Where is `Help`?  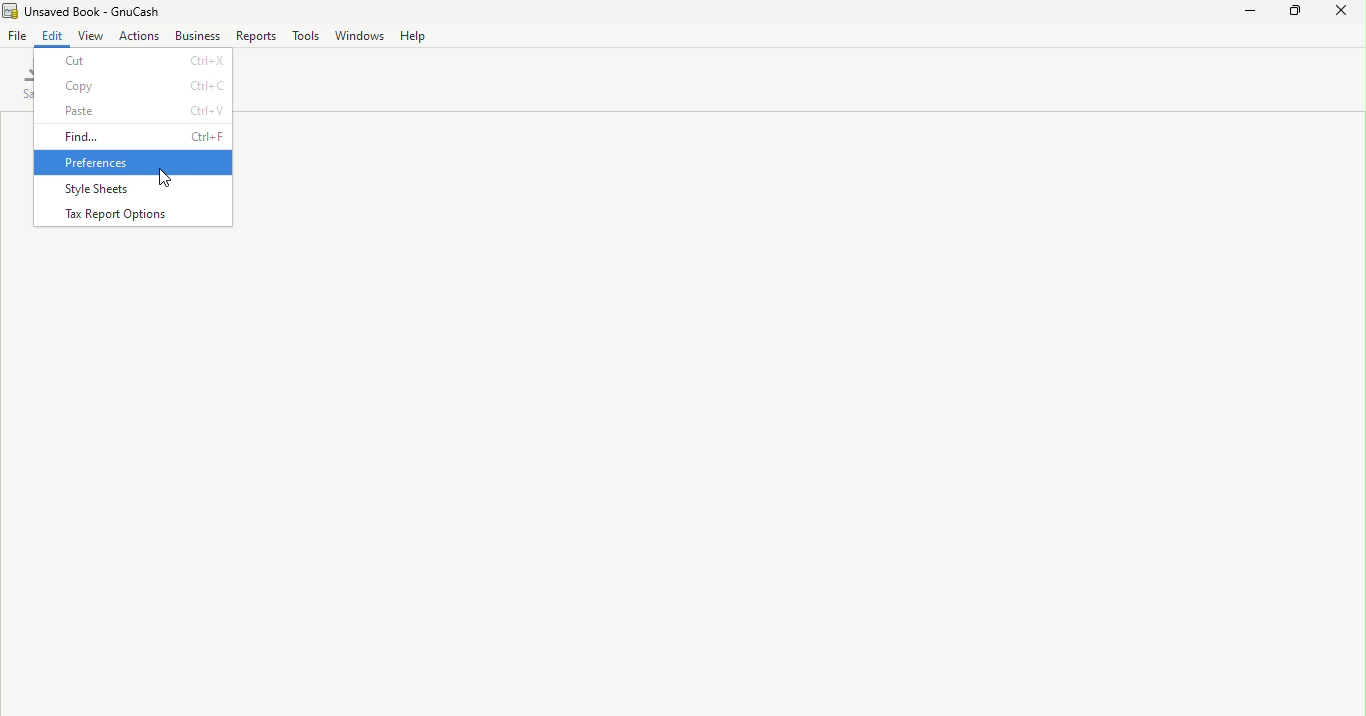
Help is located at coordinates (413, 36).